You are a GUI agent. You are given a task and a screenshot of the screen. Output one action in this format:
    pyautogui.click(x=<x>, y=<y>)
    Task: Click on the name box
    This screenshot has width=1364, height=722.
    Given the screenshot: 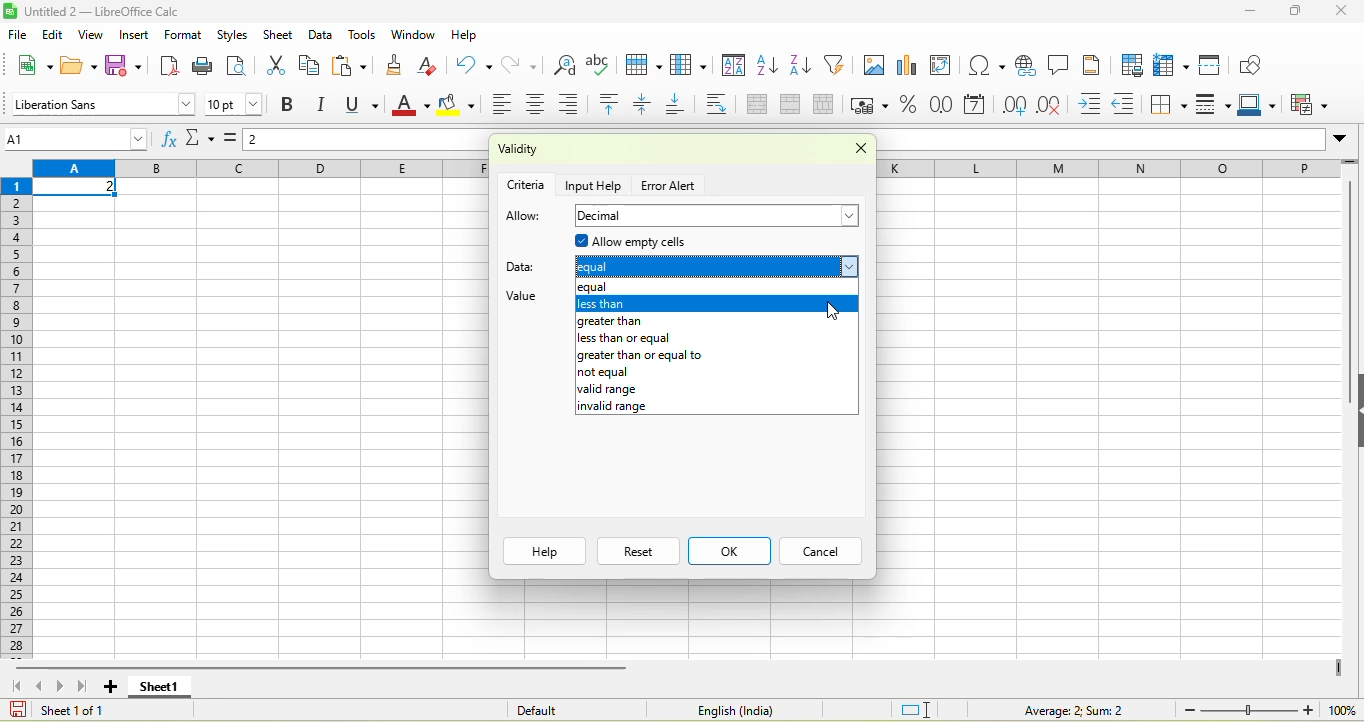 What is the action you would take?
    pyautogui.click(x=78, y=138)
    